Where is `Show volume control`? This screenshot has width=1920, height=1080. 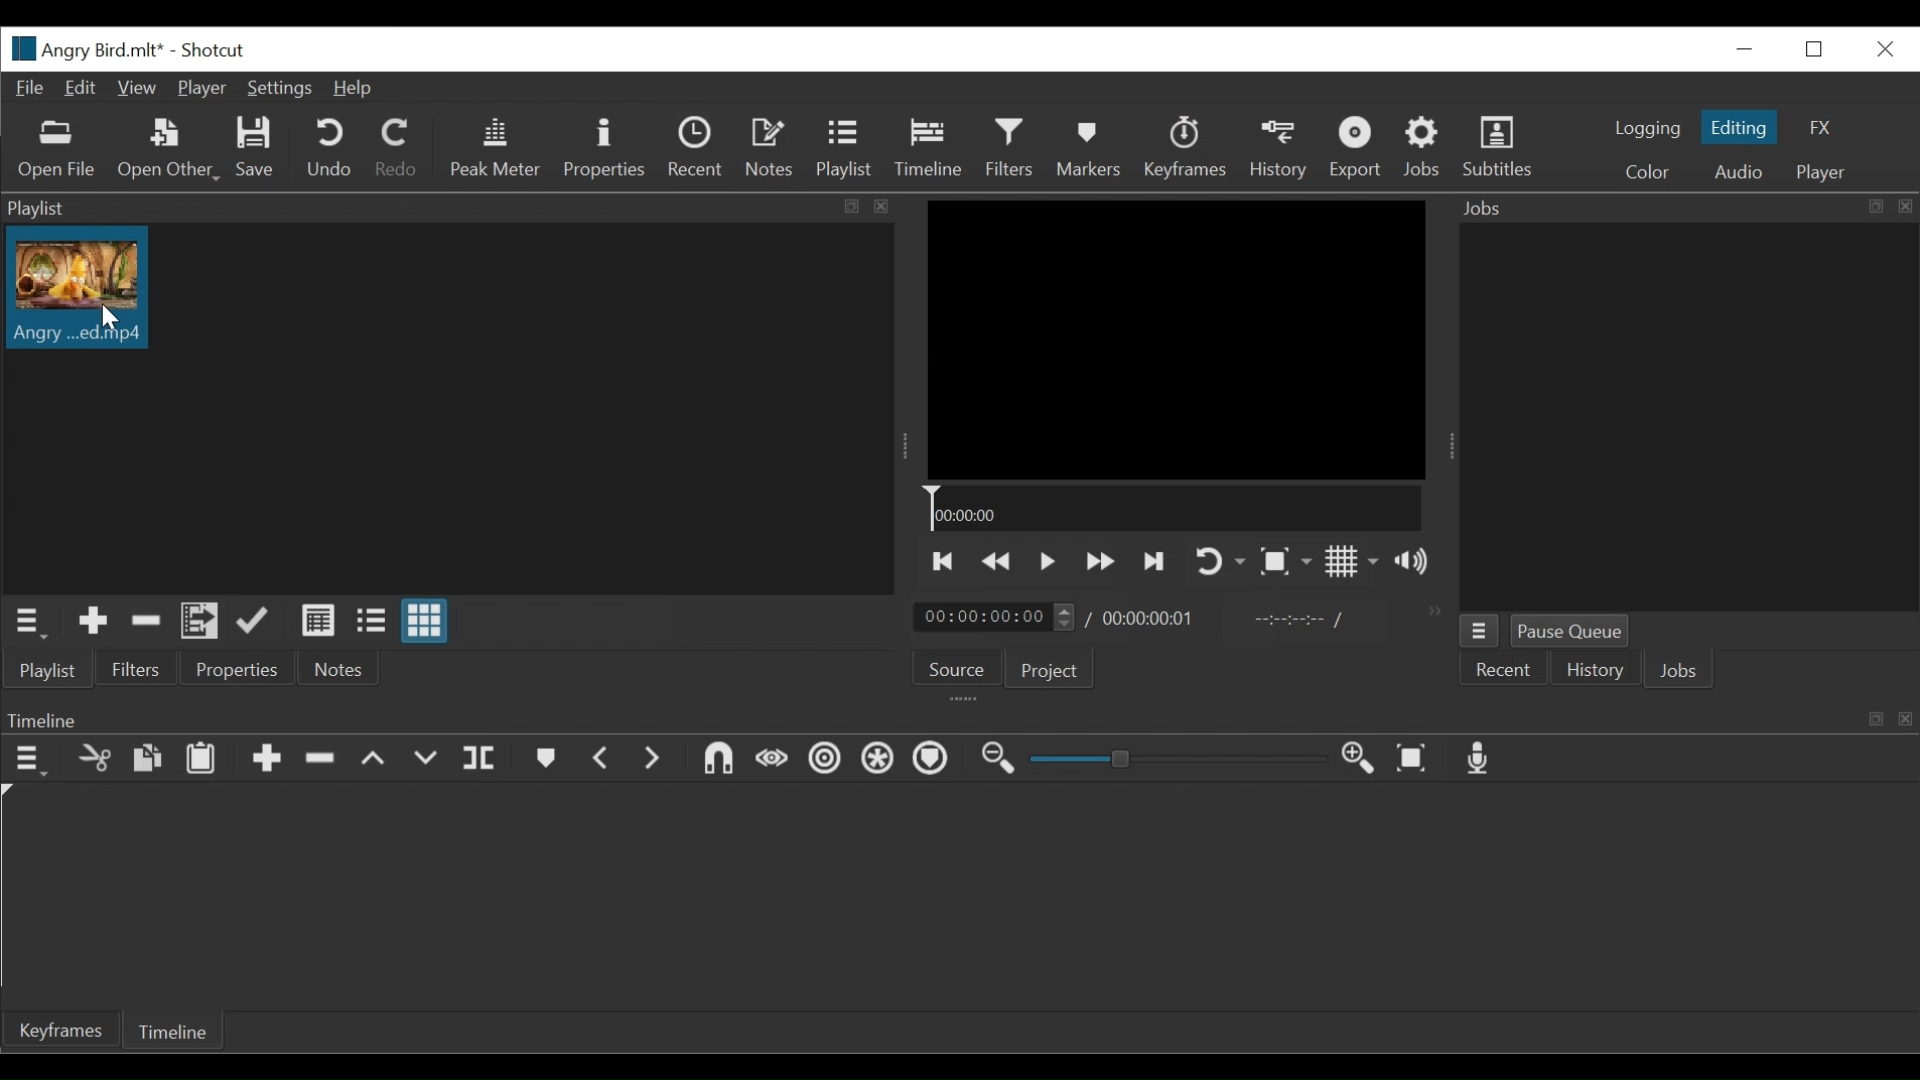 Show volume control is located at coordinates (1418, 563).